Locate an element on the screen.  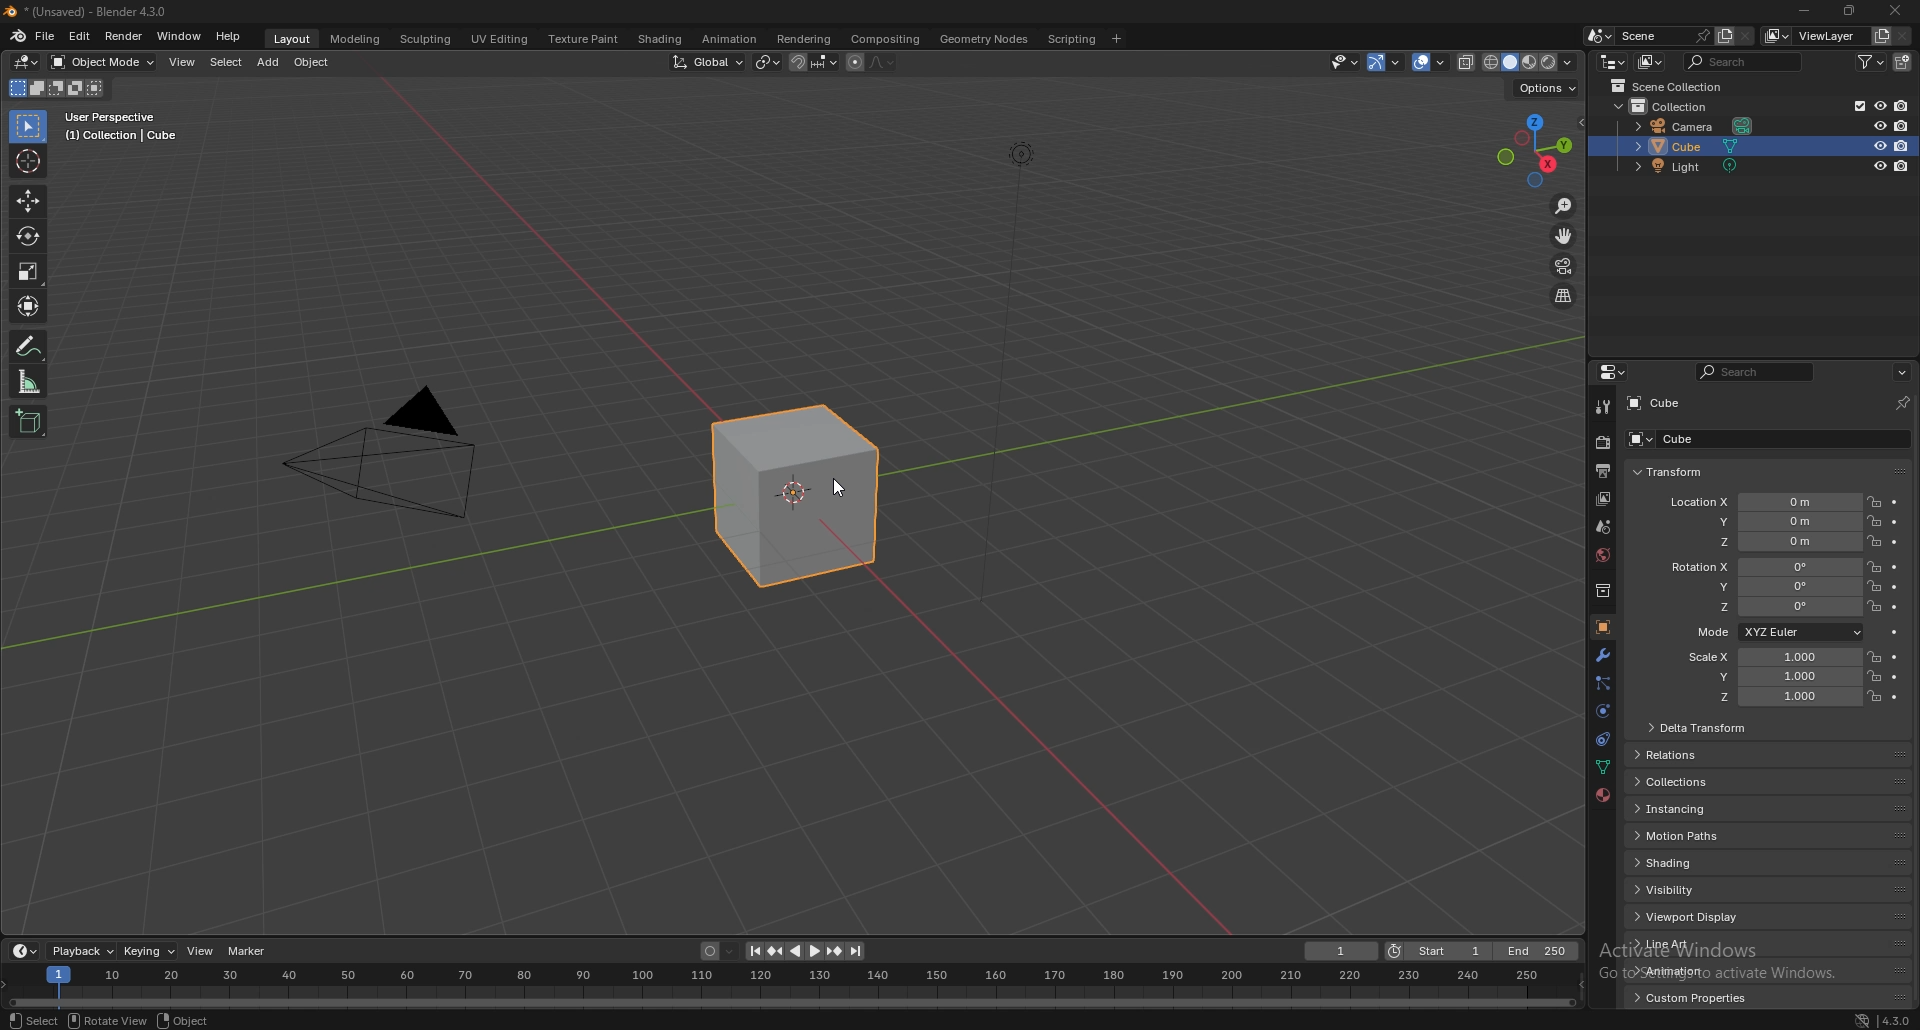
current frame is located at coordinates (1339, 951).